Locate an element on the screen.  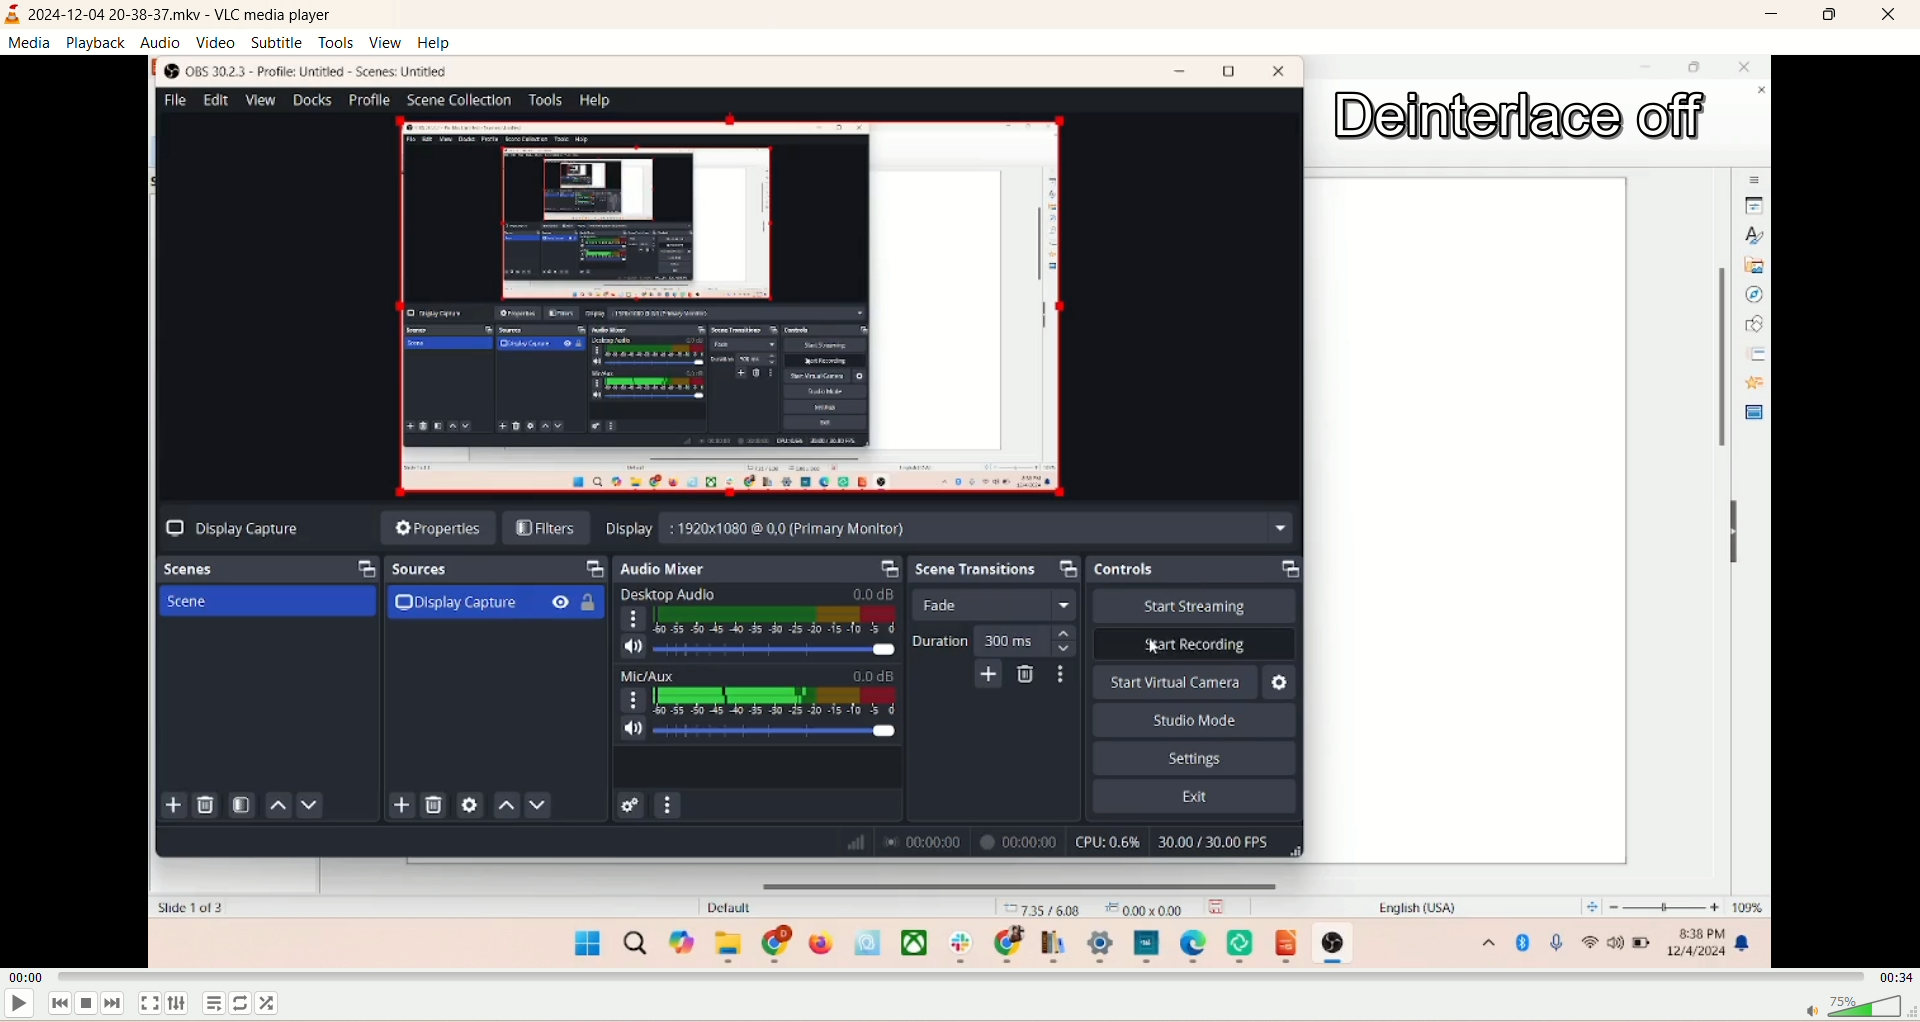
shuffle is located at coordinates (275, 1004).